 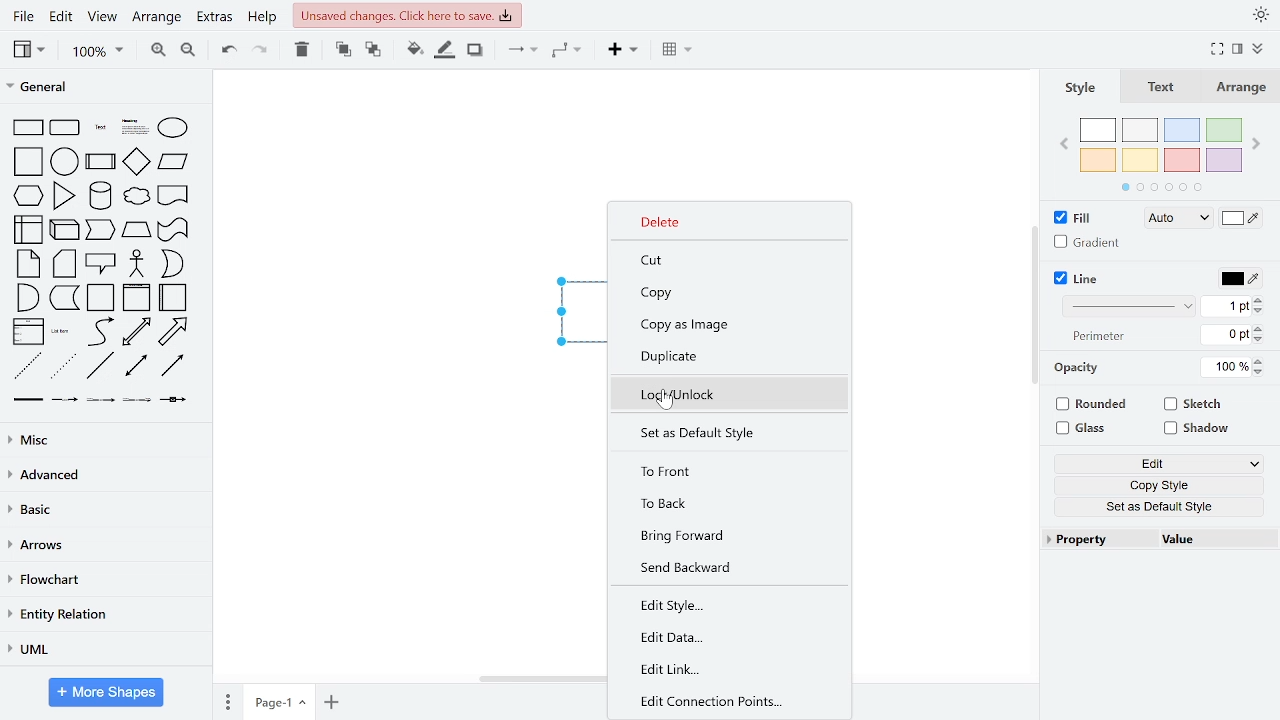 I want to click on extras, so click(x=215, y=19).